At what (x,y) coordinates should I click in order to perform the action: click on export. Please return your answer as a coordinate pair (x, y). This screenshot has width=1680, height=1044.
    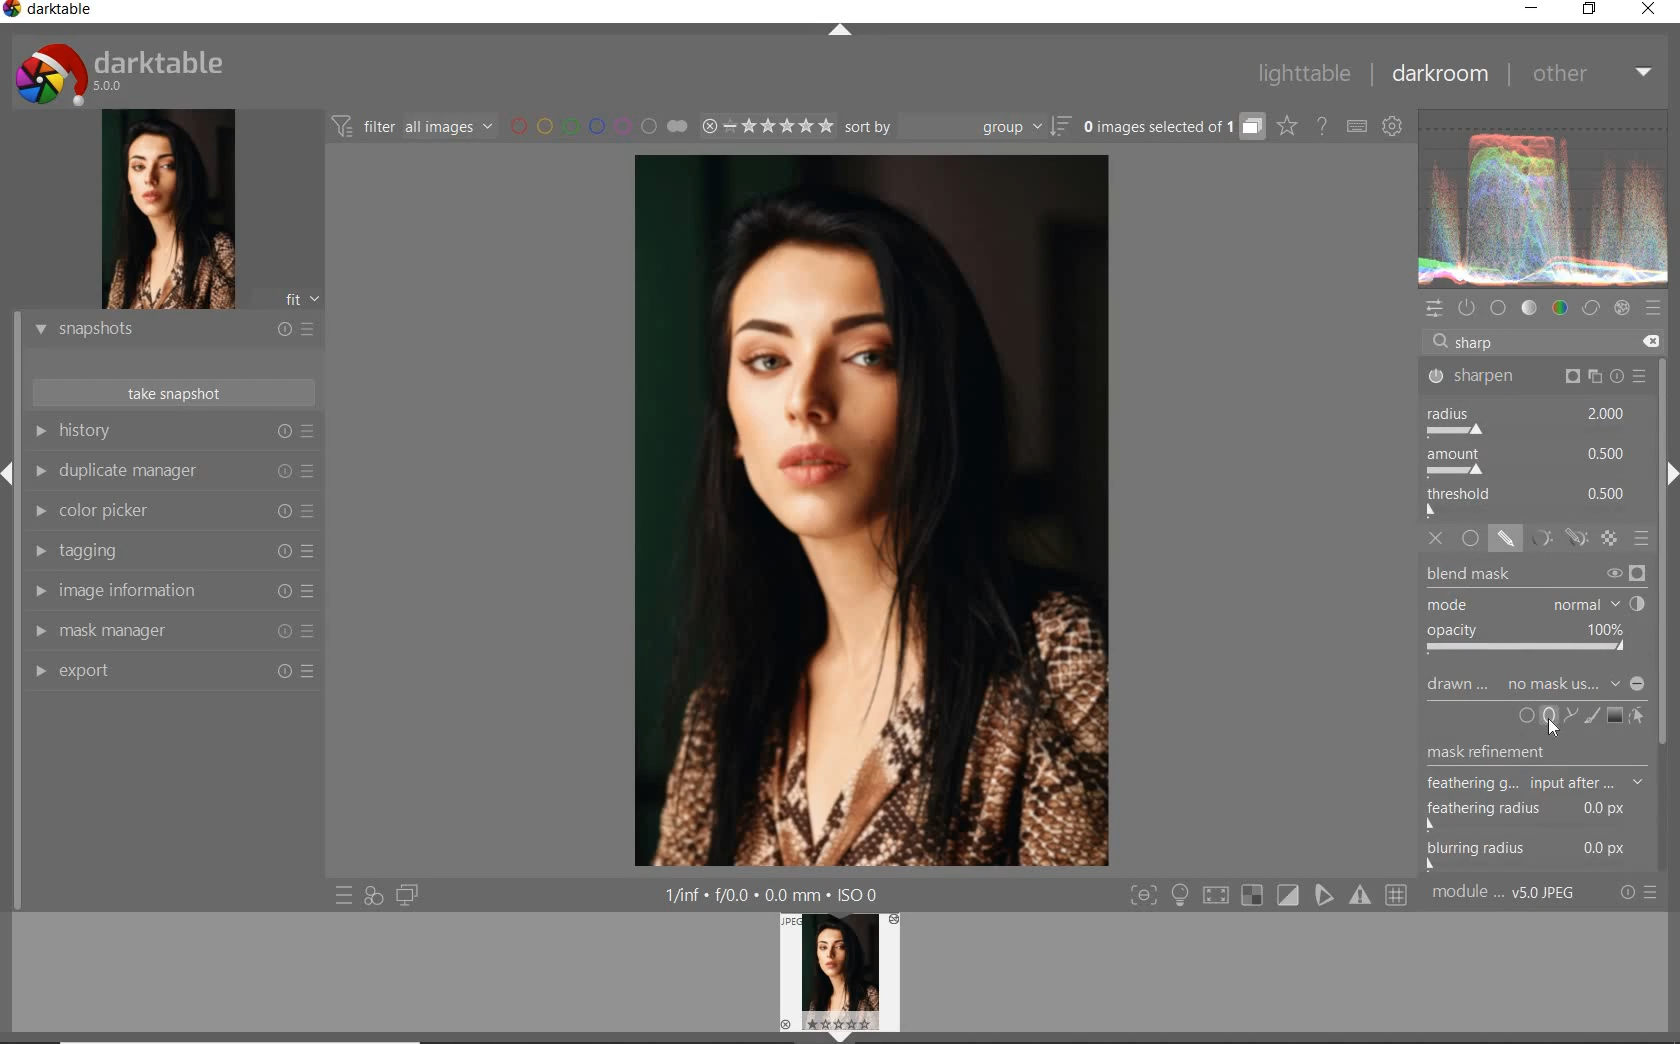
    Looking at the image, I should click on (172, 673).